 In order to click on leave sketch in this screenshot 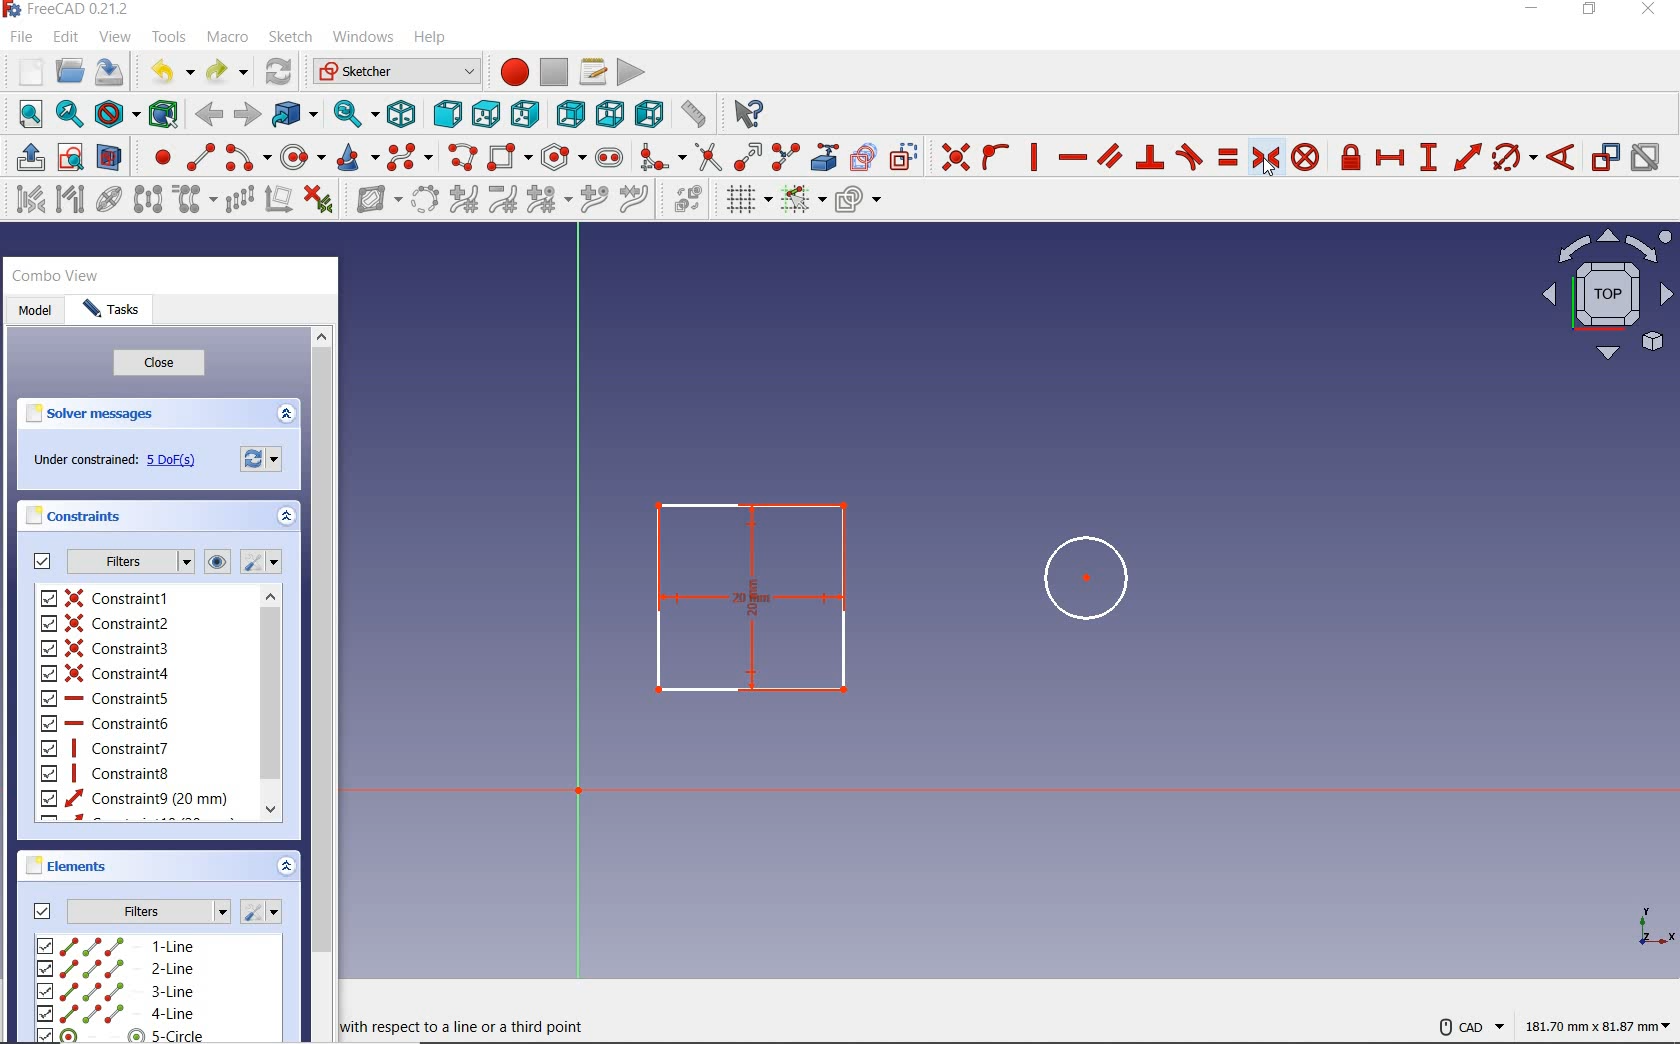, I will do `click(26, 155)`.